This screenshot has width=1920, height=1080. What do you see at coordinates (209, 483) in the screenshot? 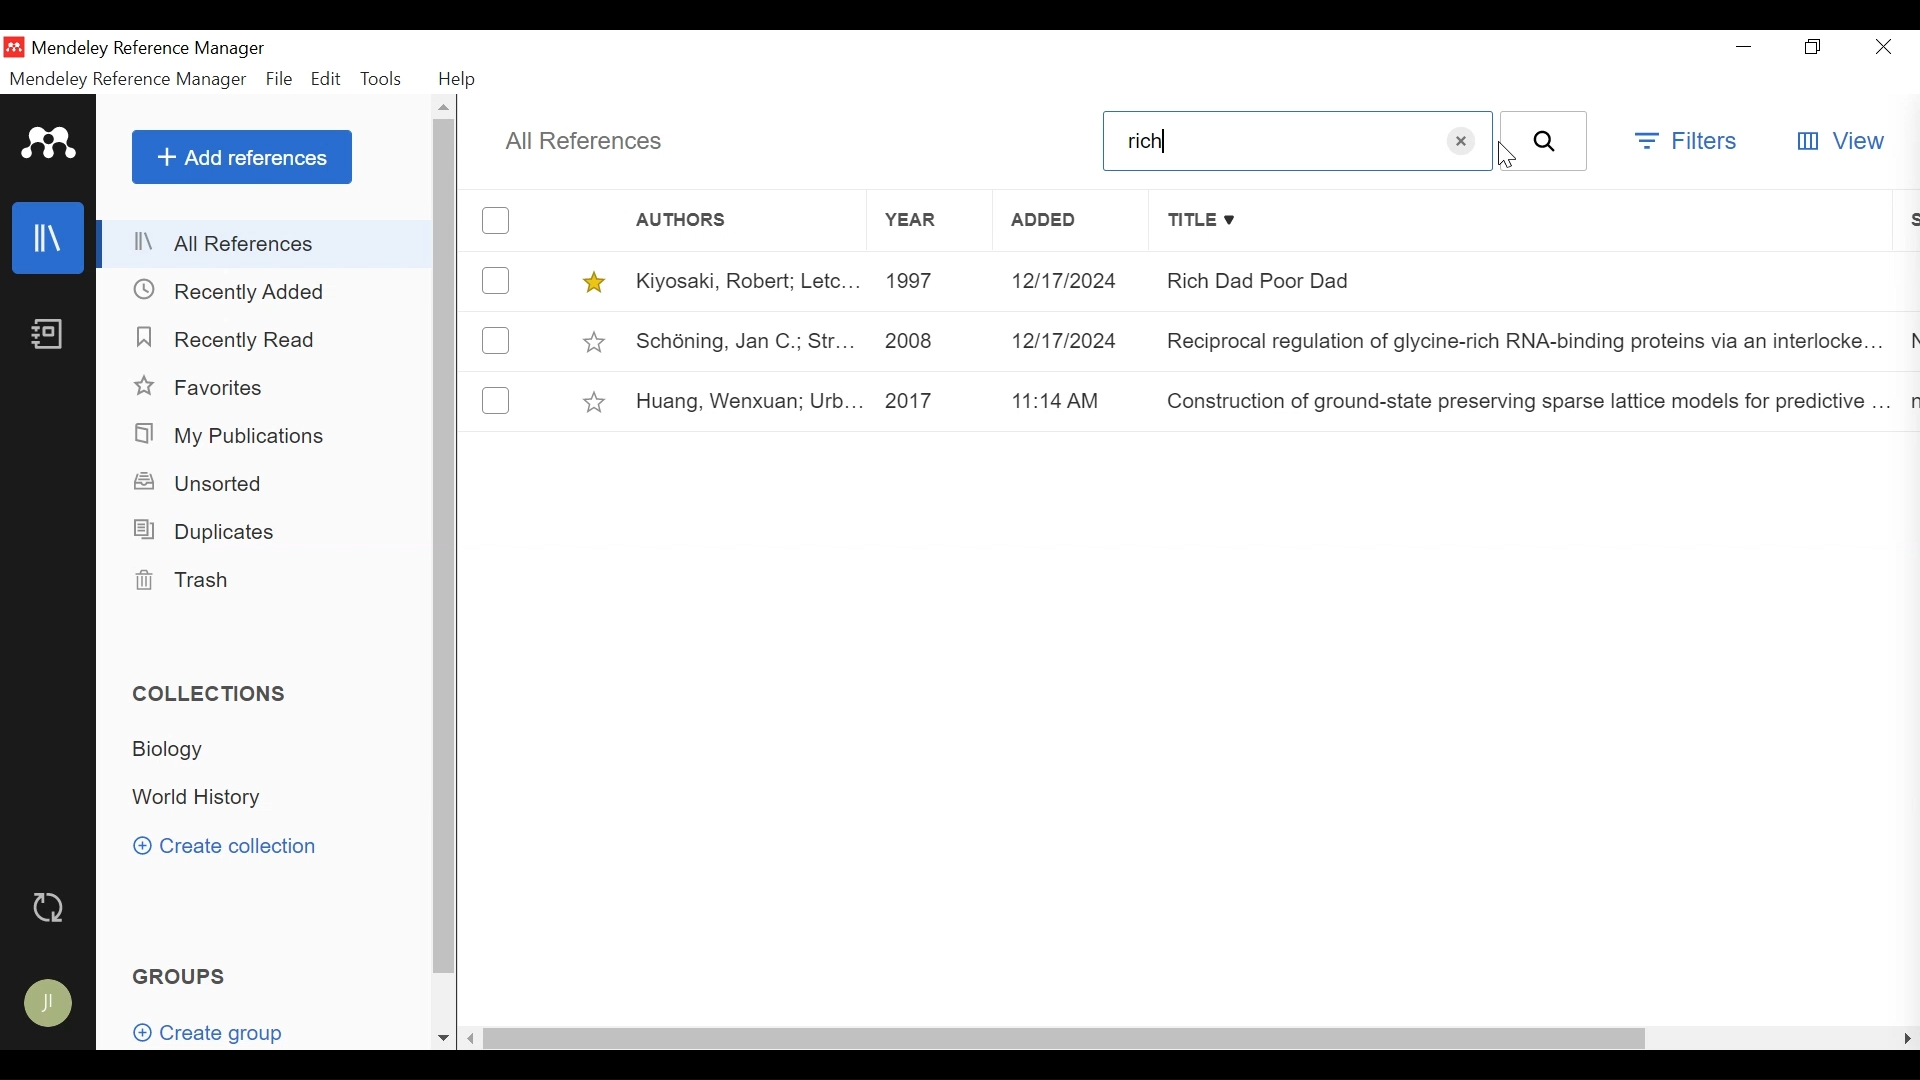
I see `Unsorted` at bounding box center [209, 483].